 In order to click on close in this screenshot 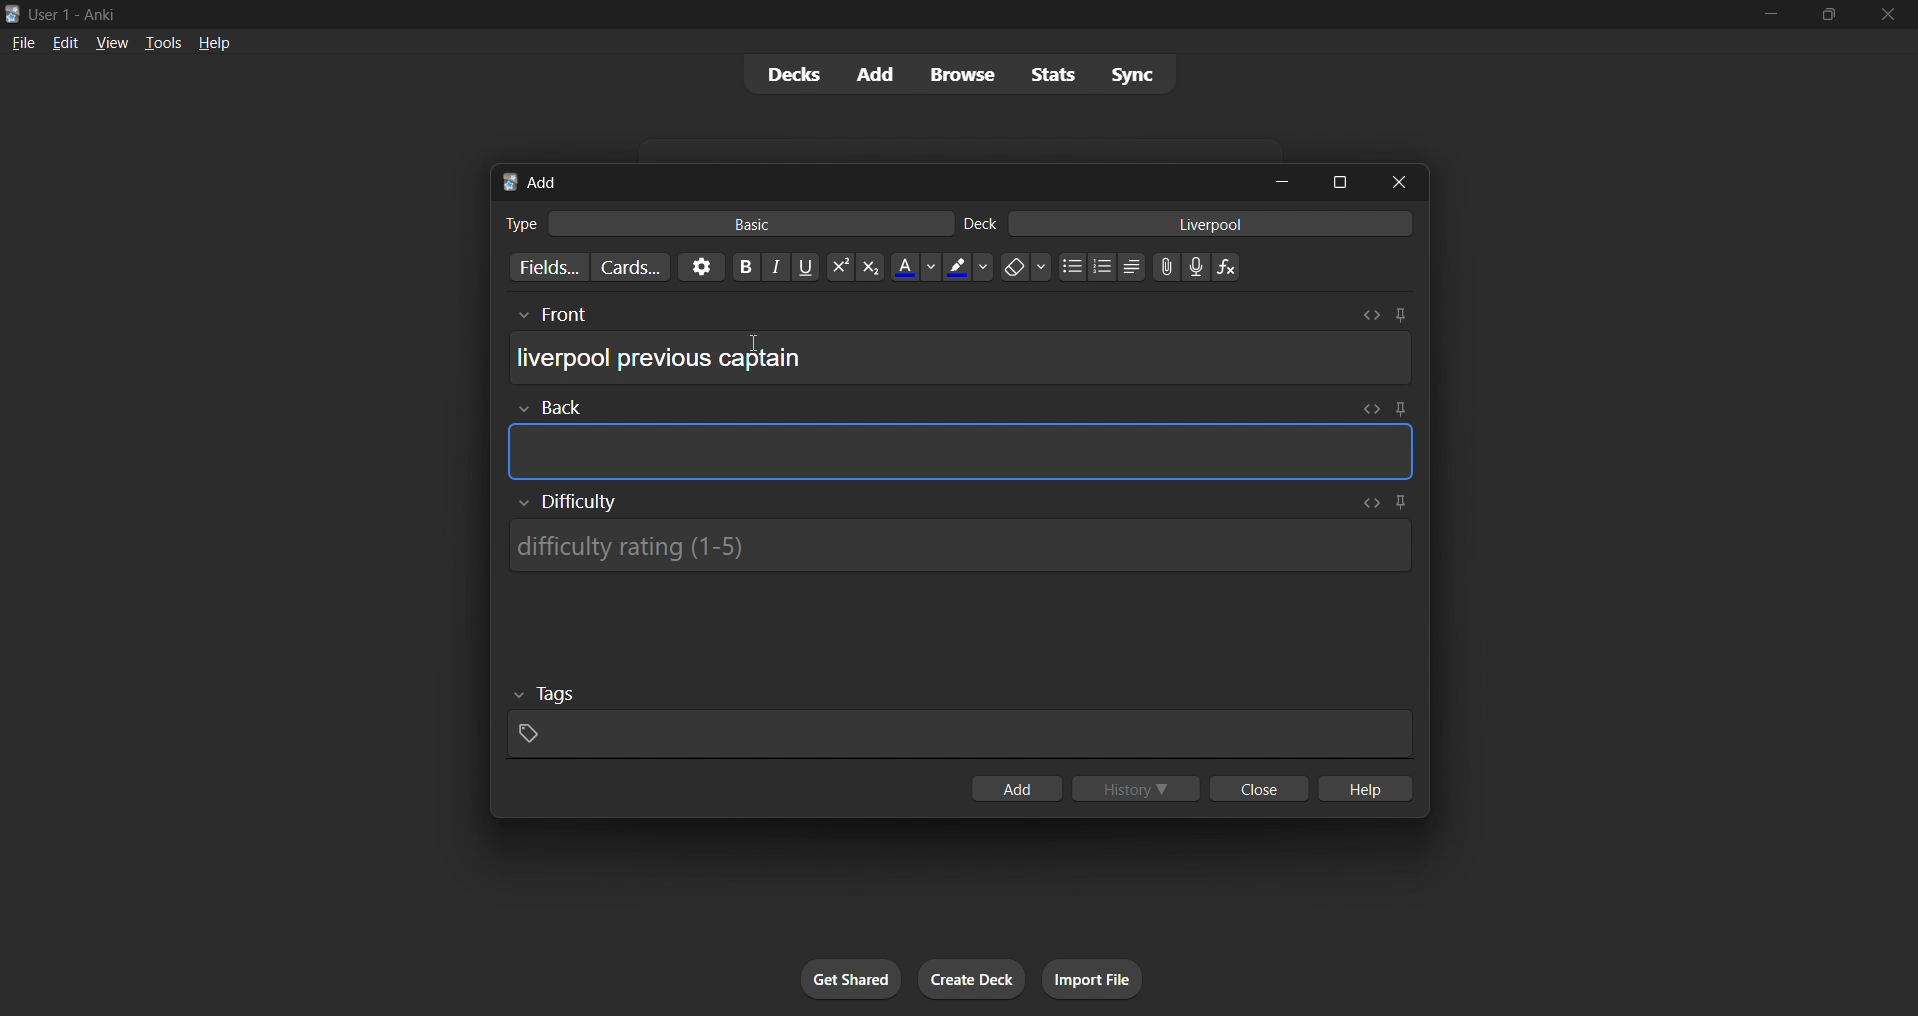, I will do `click(1255, 790)`.